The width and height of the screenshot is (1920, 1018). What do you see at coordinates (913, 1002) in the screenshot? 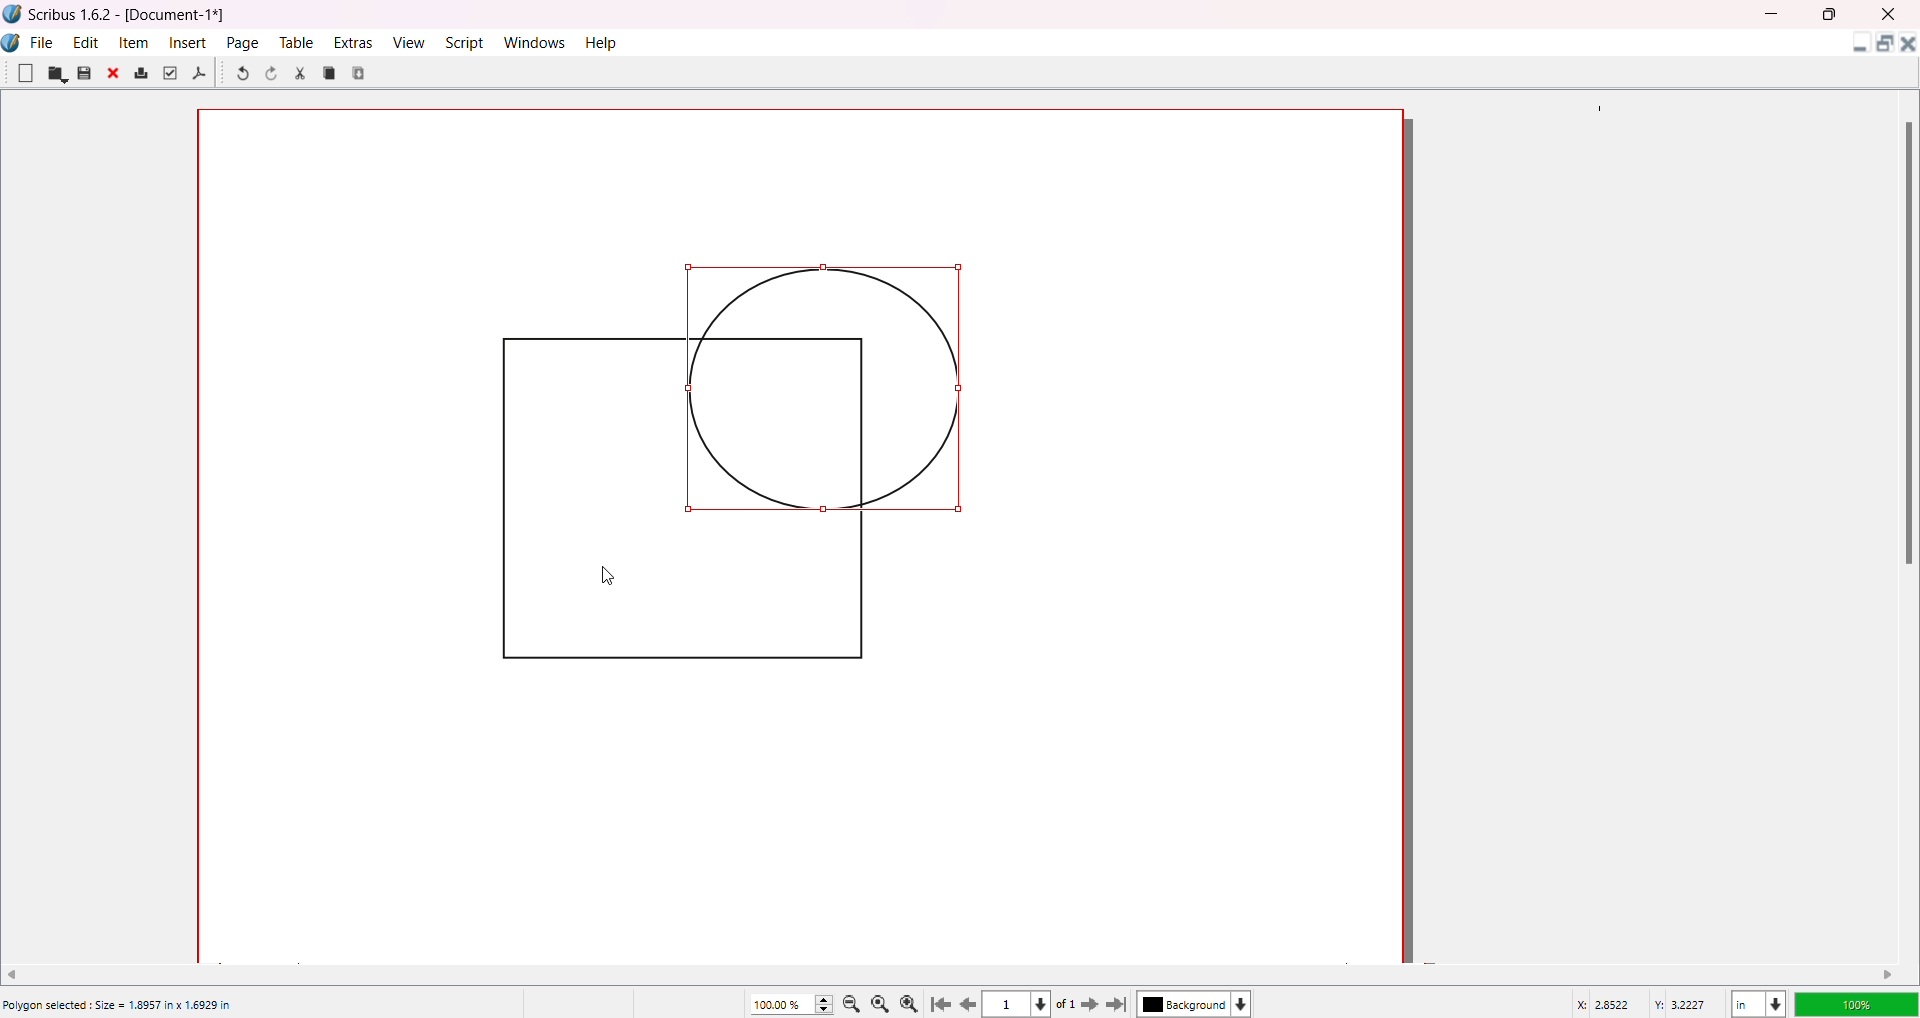
I see `Zoom in` at bounding box center [913, 1002].